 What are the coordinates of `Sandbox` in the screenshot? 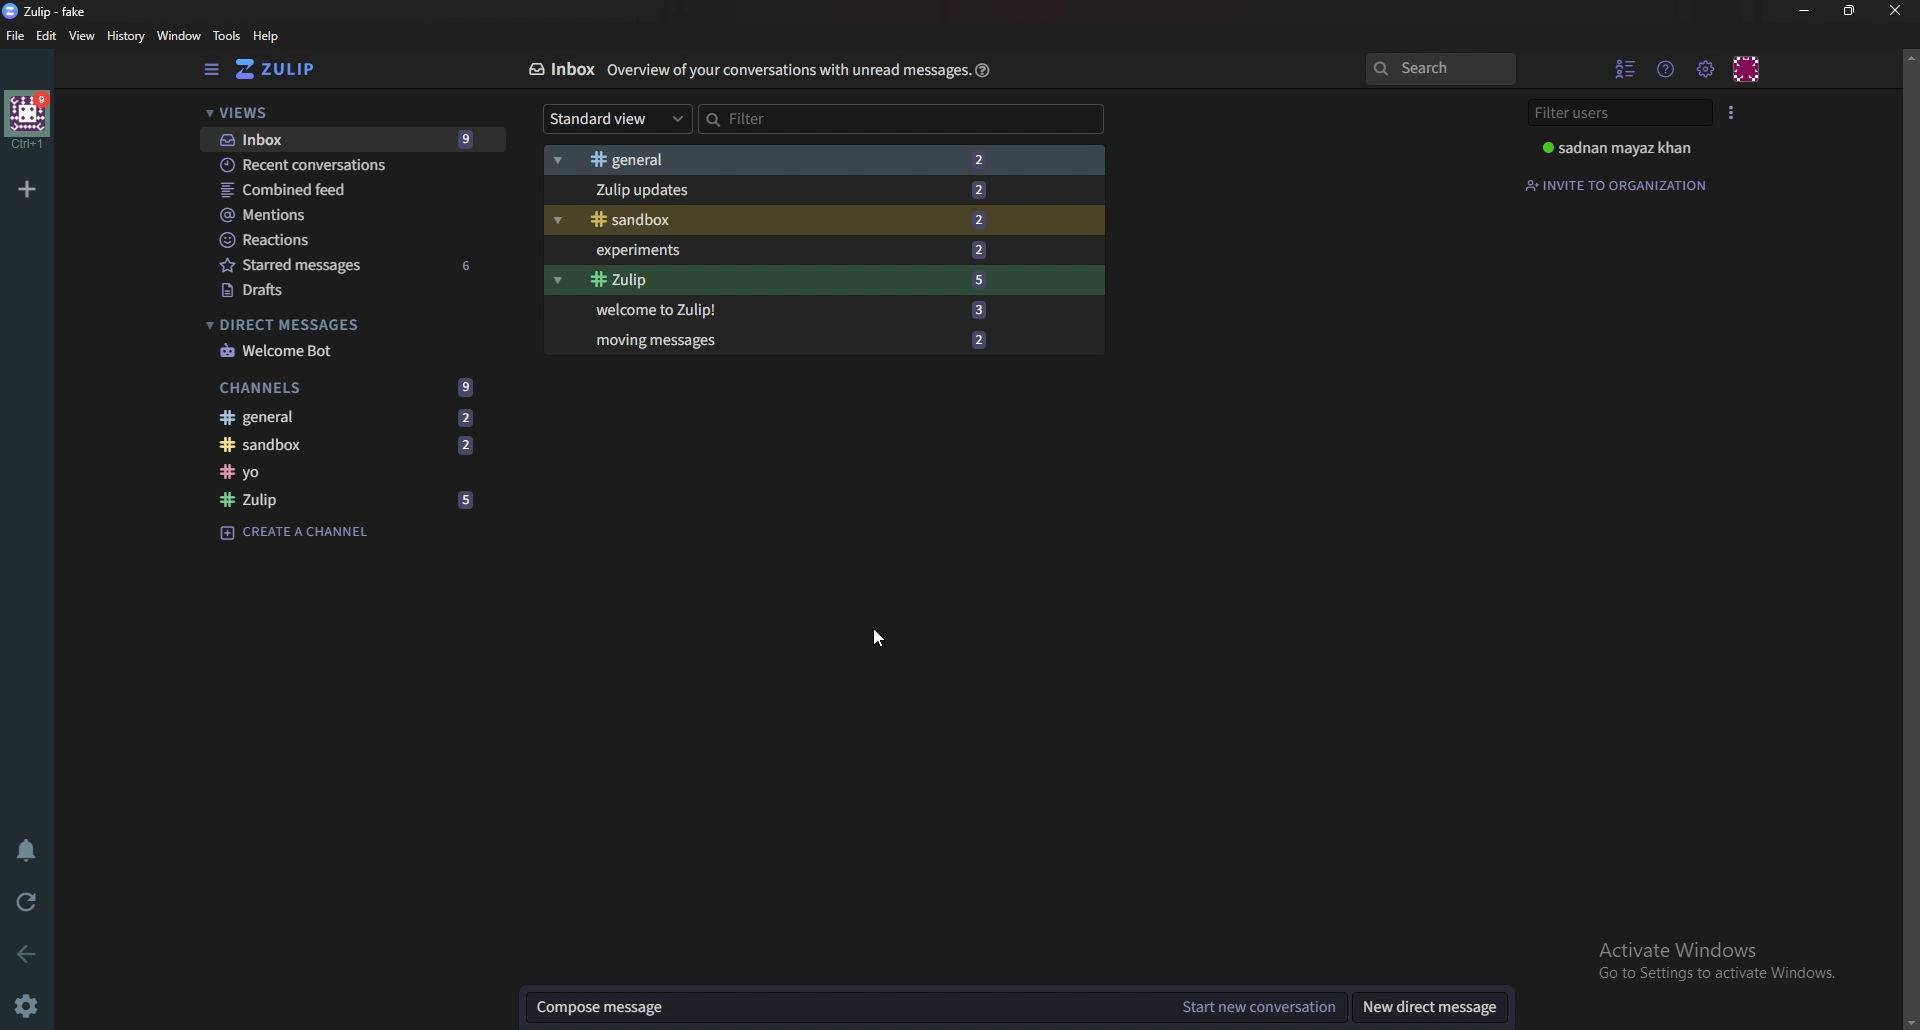 It's located at (331, 443).